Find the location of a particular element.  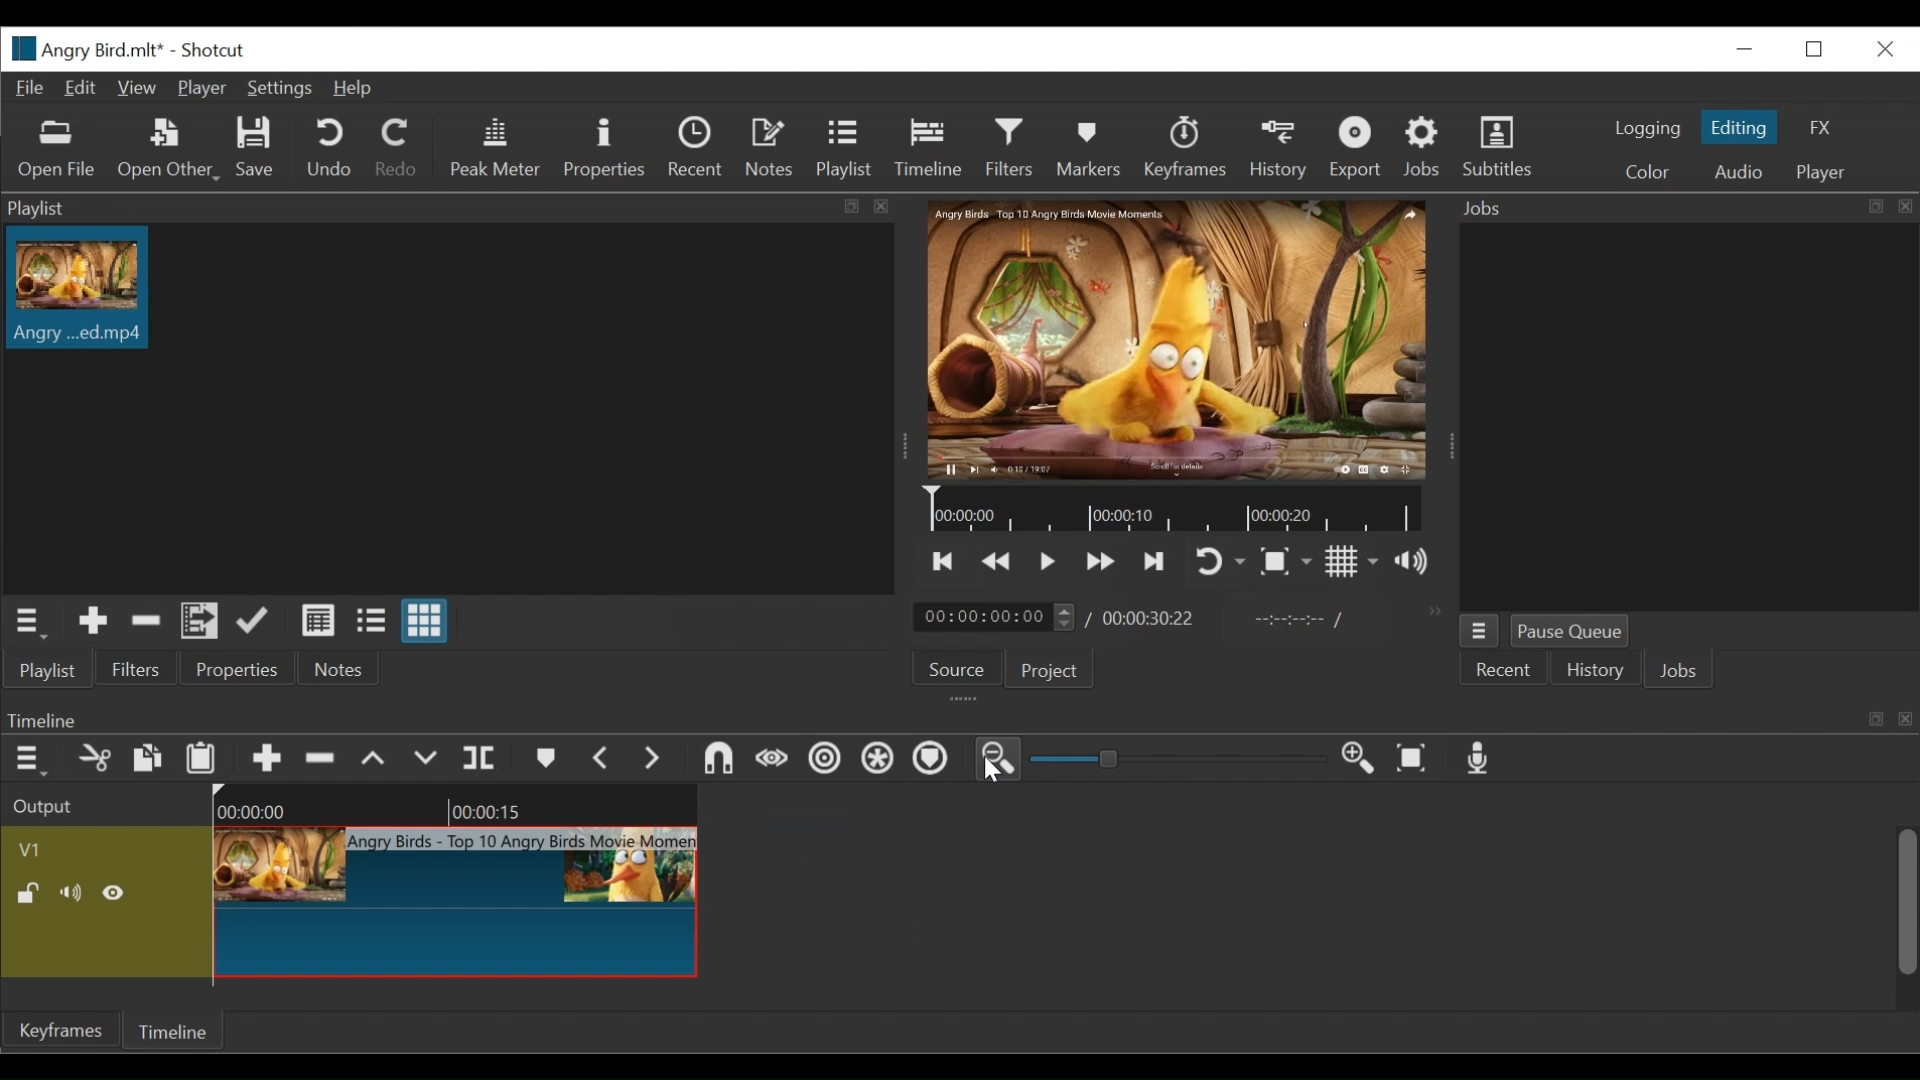

Filters is located at coordinates (137, 669).